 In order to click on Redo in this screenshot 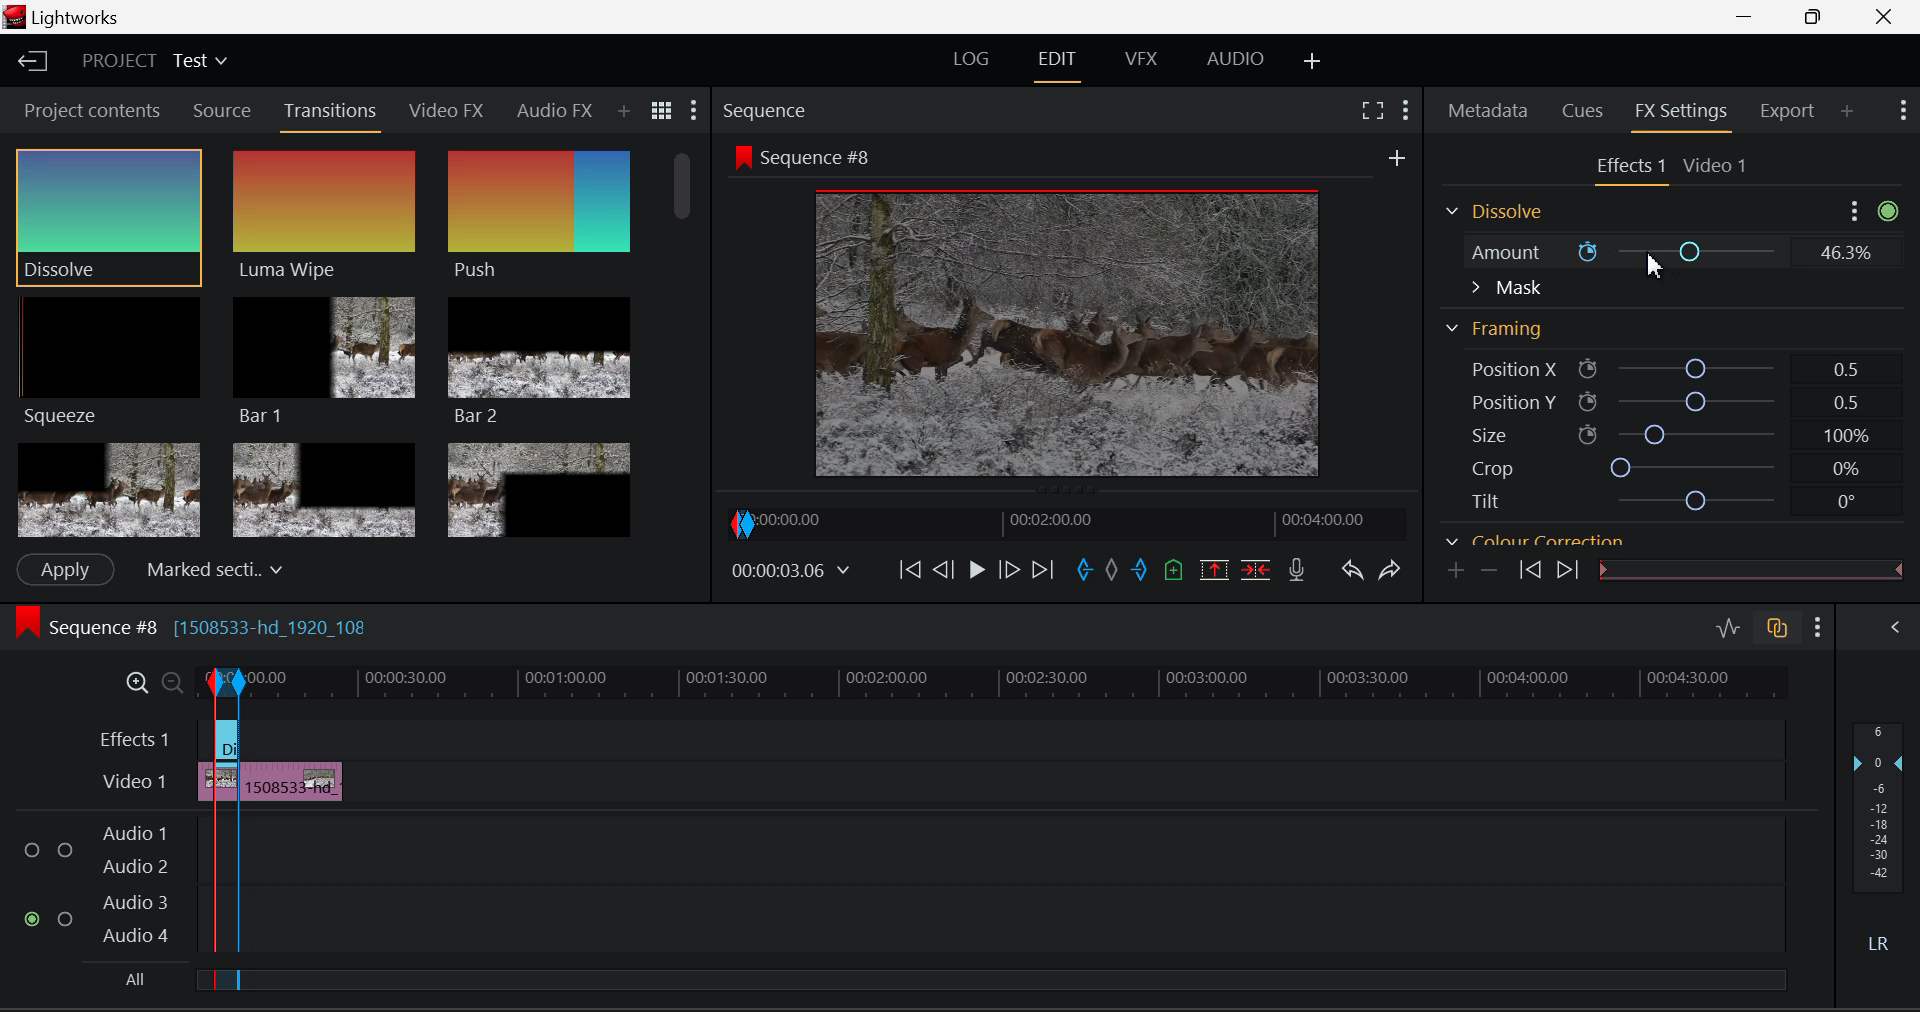, I will do `click(1394, 571)`.